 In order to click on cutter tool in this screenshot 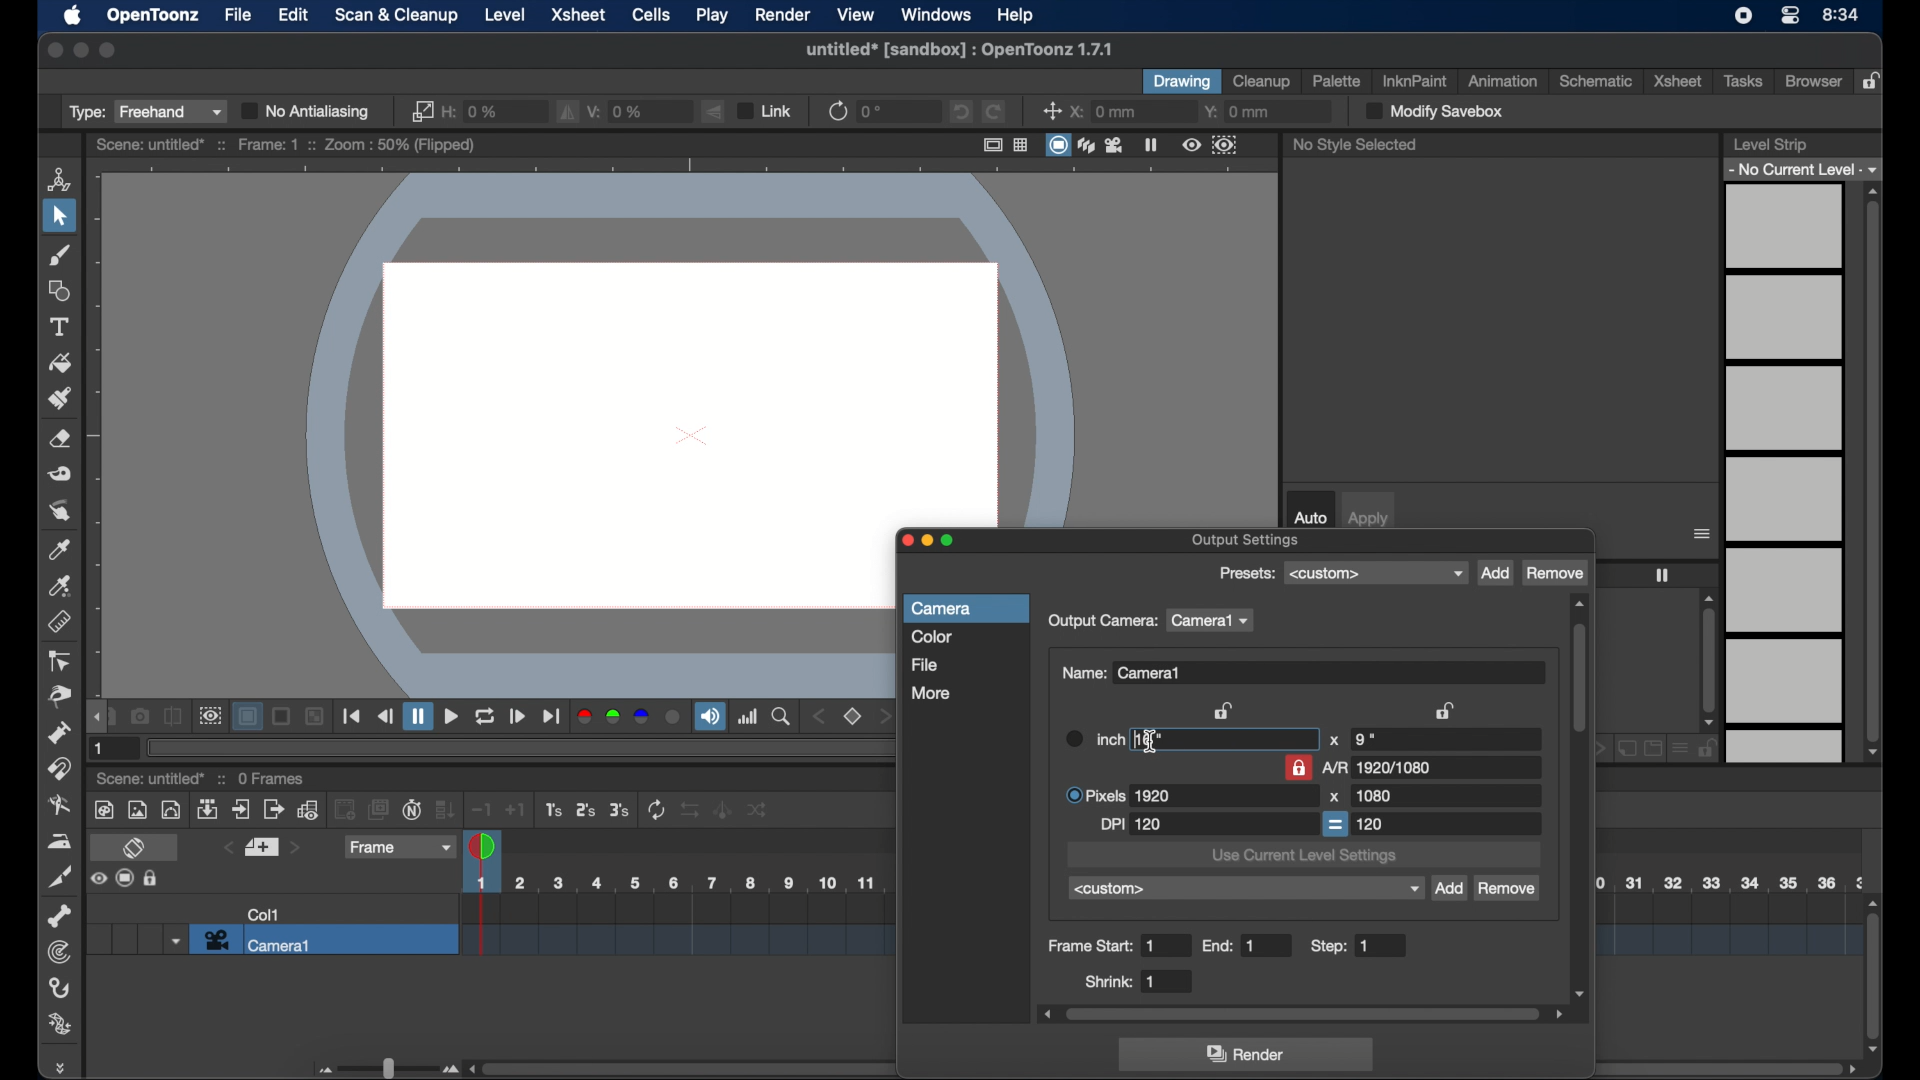, I will do `click(61, 879)`.